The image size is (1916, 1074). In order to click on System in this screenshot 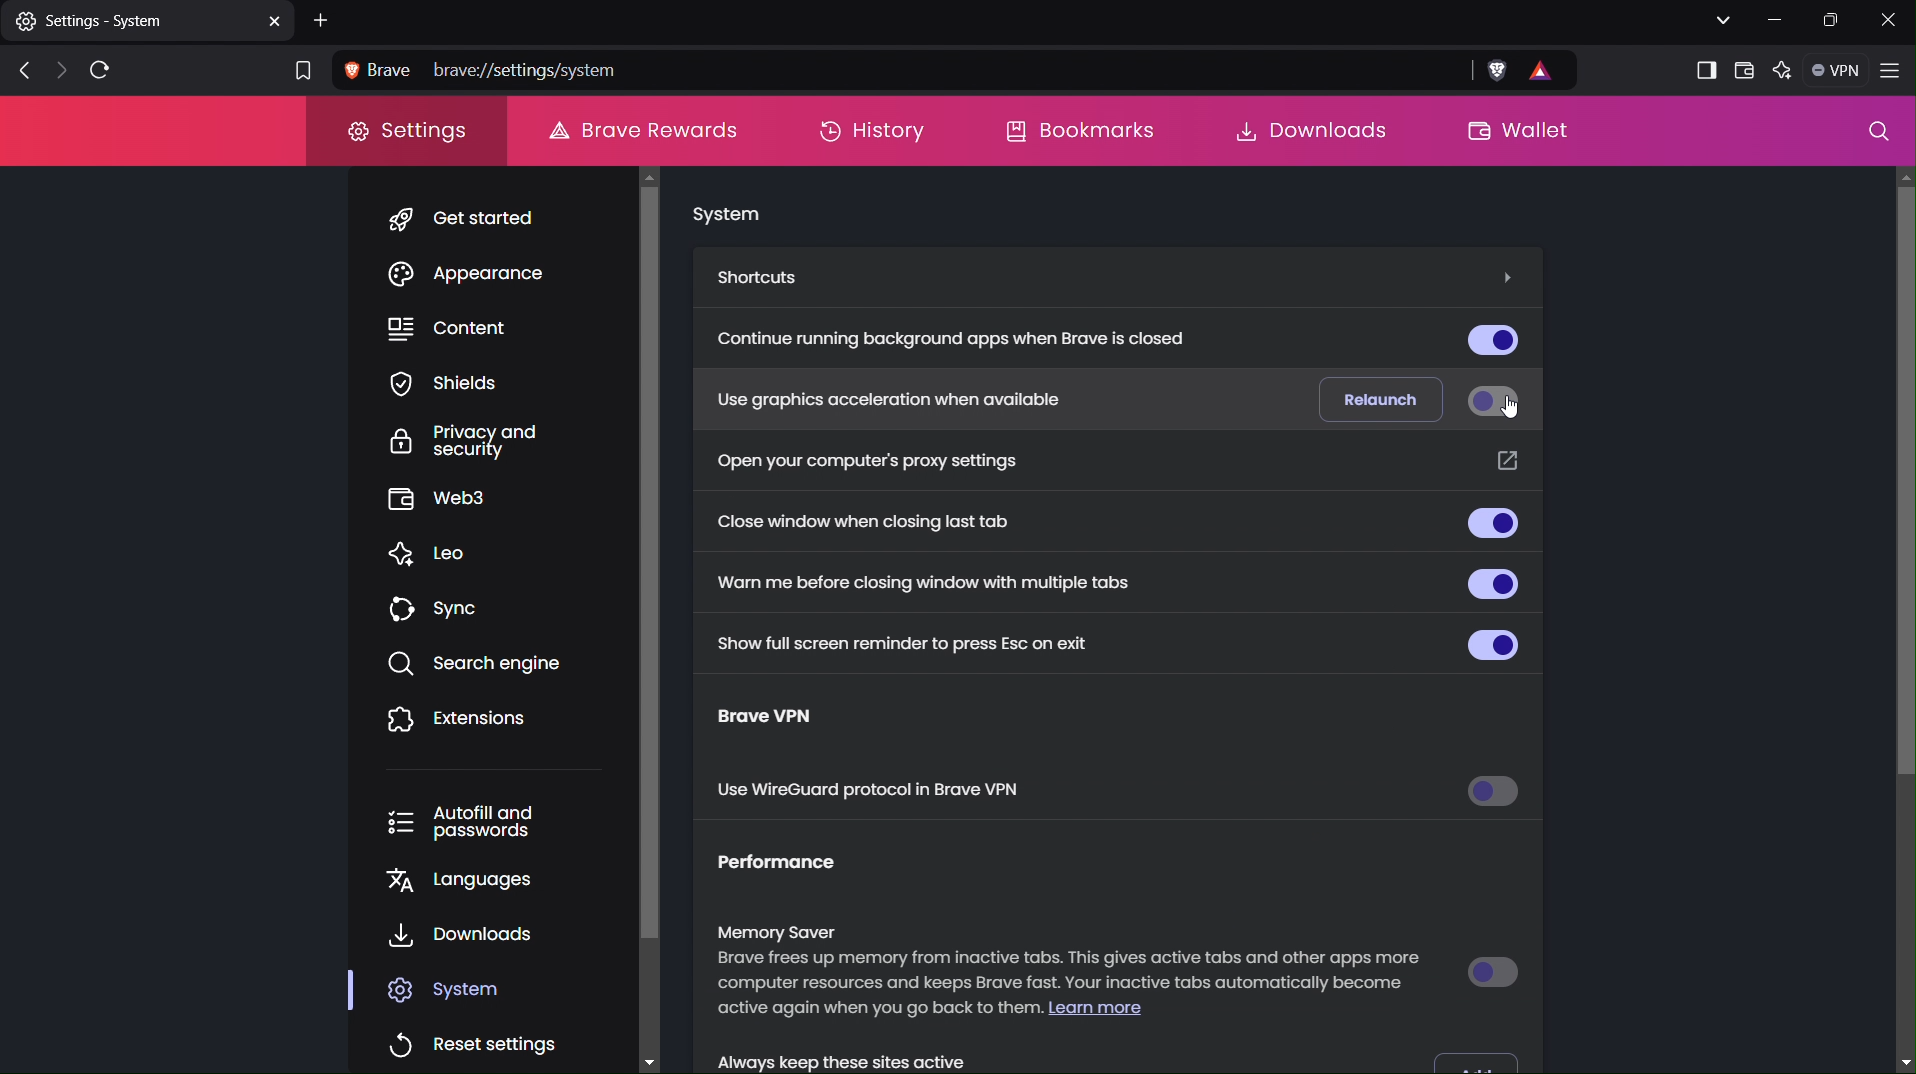, I will do `click(725, 216)`.